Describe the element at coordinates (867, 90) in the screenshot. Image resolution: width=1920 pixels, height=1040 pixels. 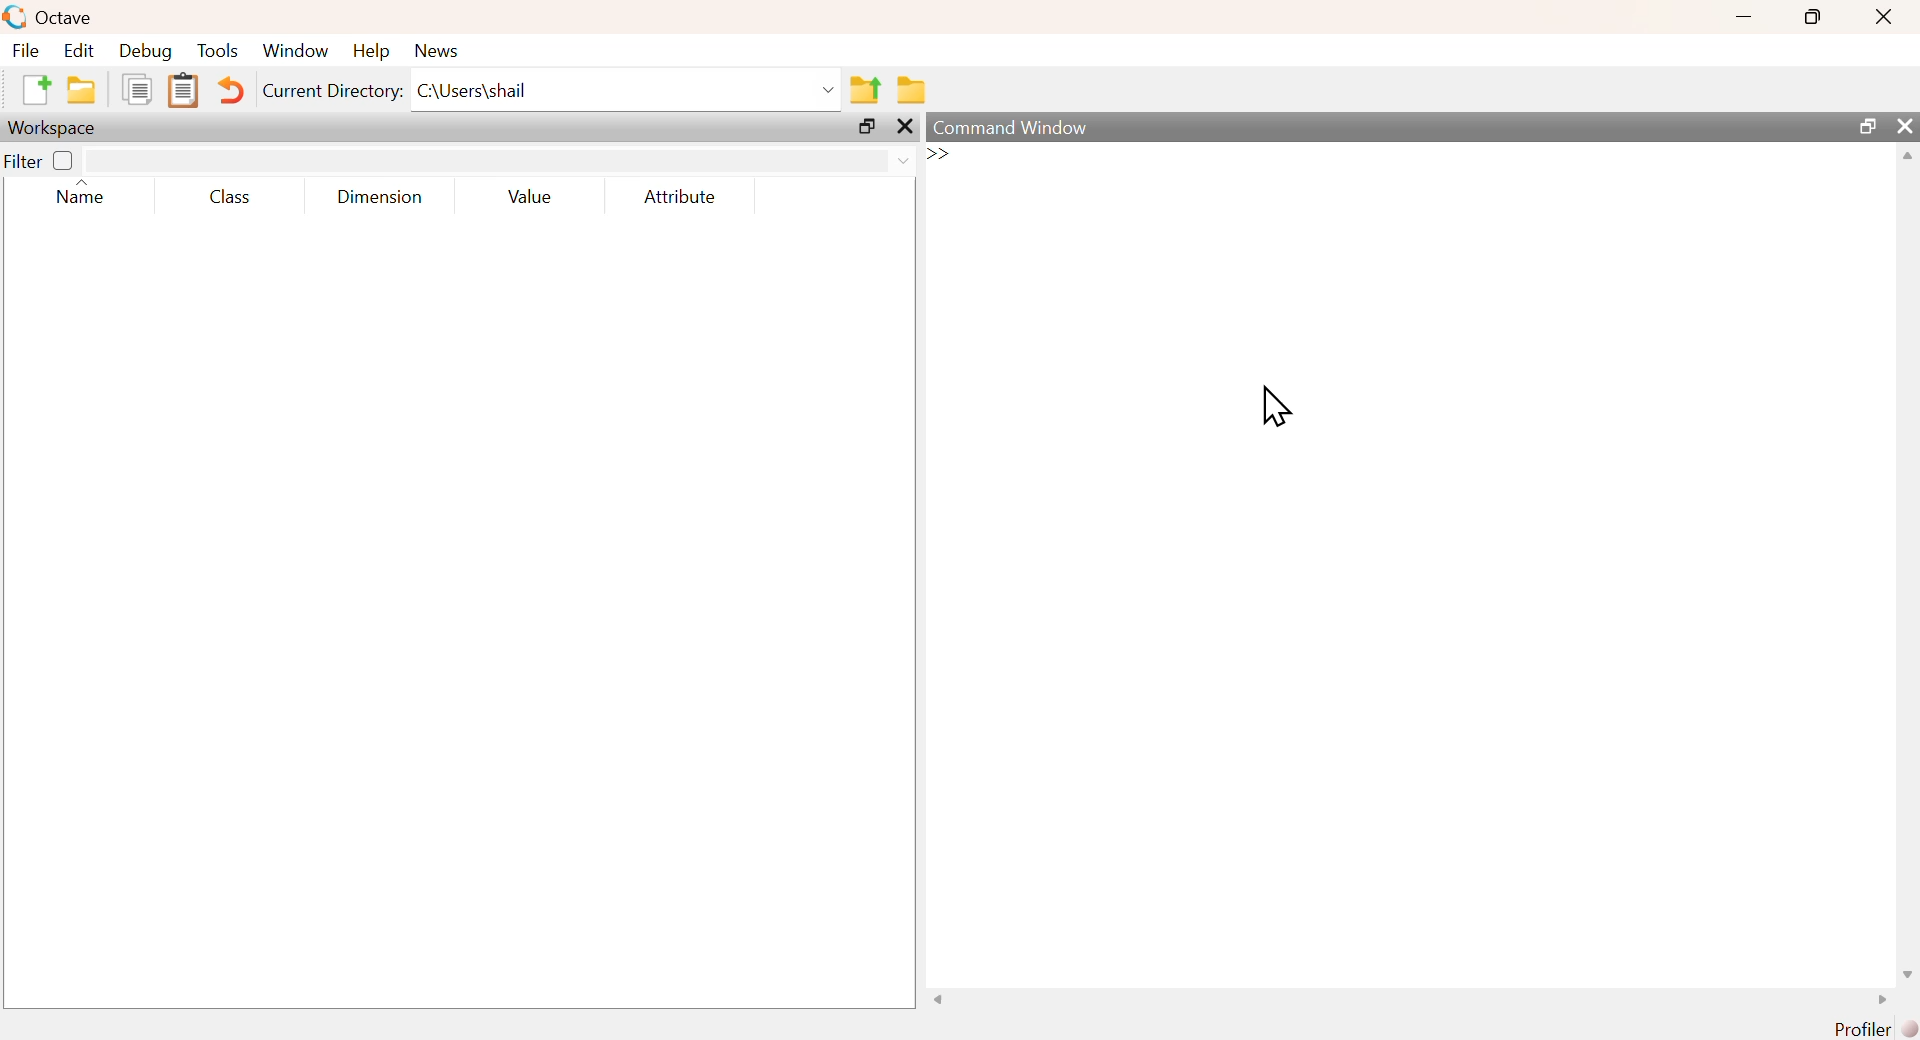
I see `Previous Folder` at that location.